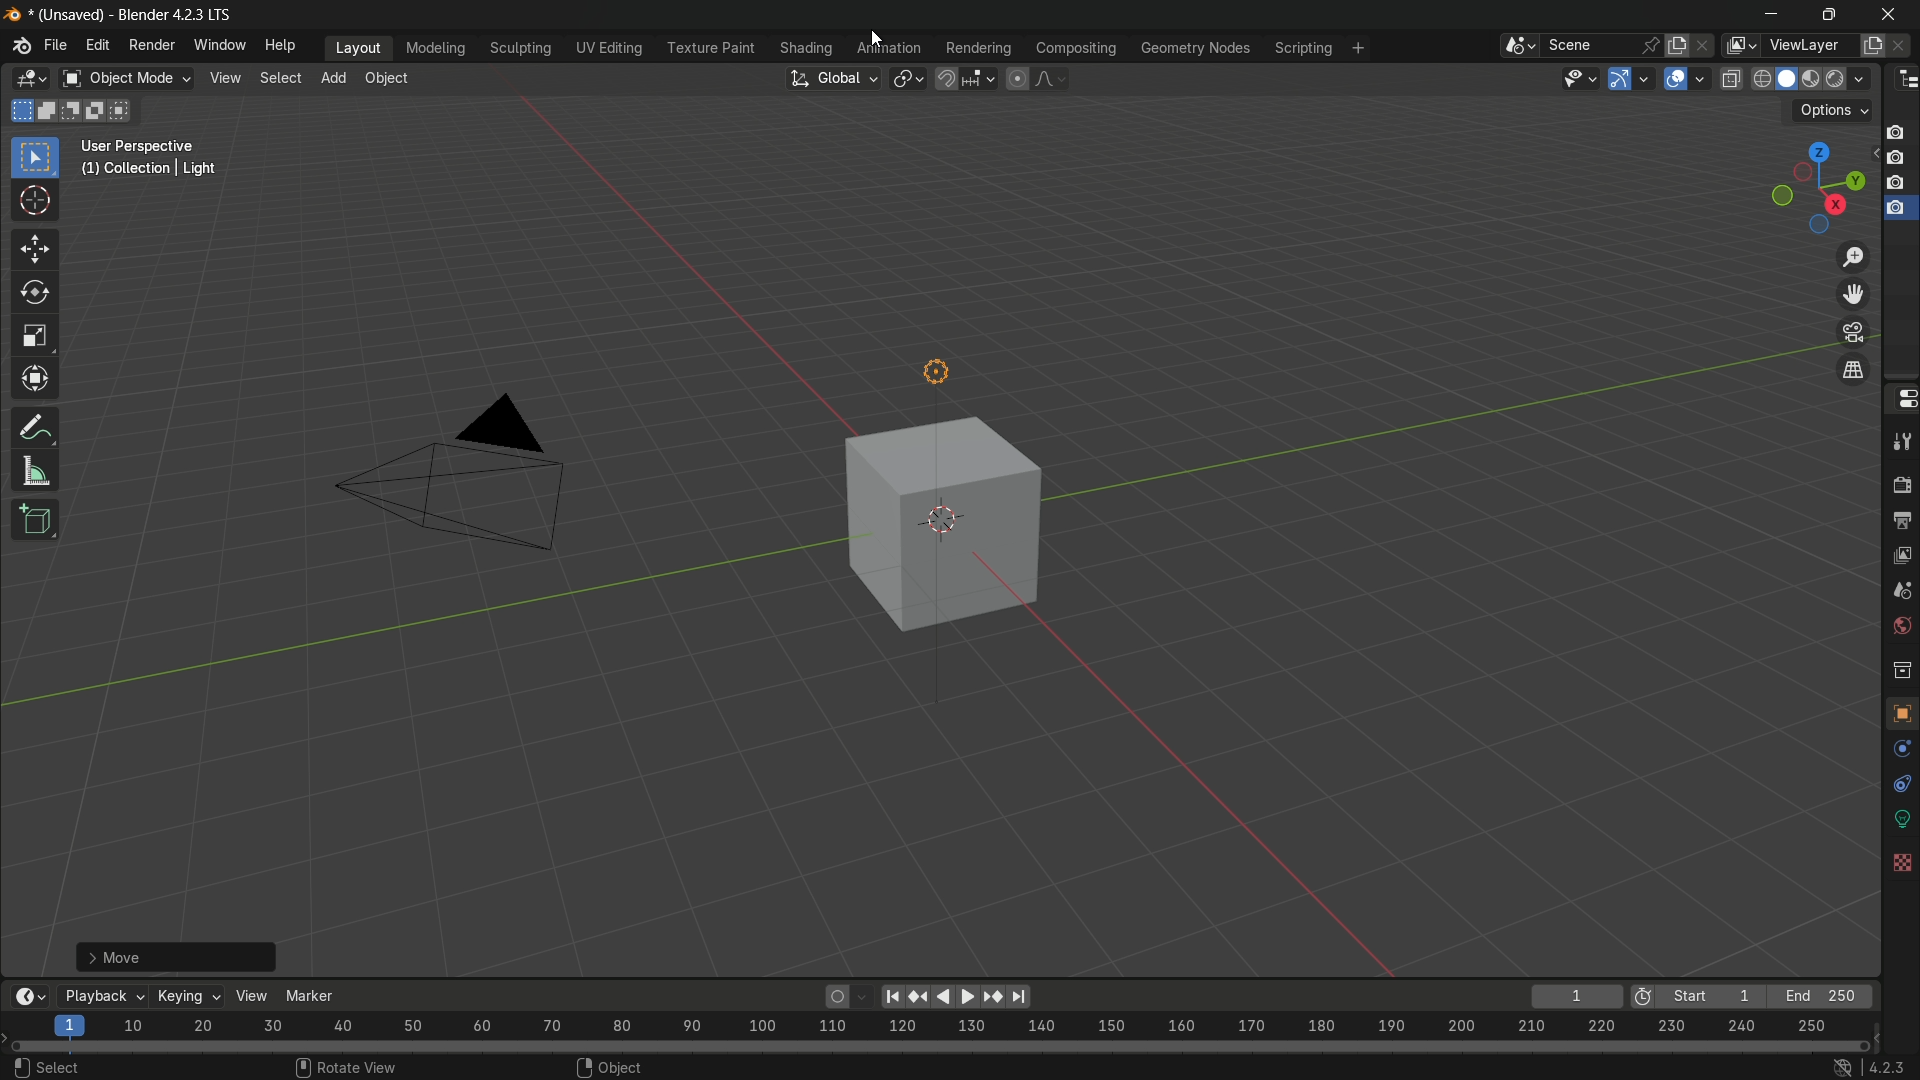 Image resolution: width=1920 pixels, height=1080 pixels. What do you see at coordinates (1593, 47) in the screenshot?
I see `scene name` at bounding box center [1593, 47].